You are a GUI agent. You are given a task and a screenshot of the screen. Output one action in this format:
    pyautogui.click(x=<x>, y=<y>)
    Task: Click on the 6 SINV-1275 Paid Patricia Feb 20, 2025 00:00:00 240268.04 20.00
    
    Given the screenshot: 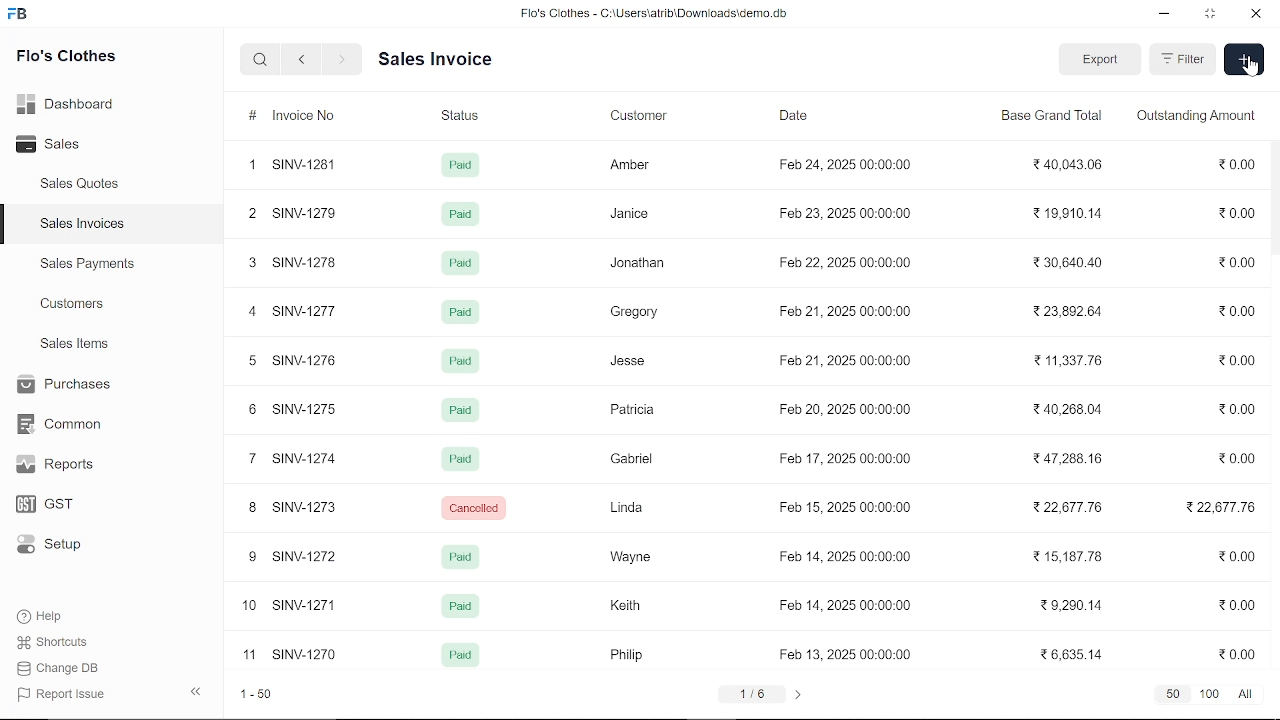 What is the action you would take?
    pyautogui.click(x=750, y=411)
    